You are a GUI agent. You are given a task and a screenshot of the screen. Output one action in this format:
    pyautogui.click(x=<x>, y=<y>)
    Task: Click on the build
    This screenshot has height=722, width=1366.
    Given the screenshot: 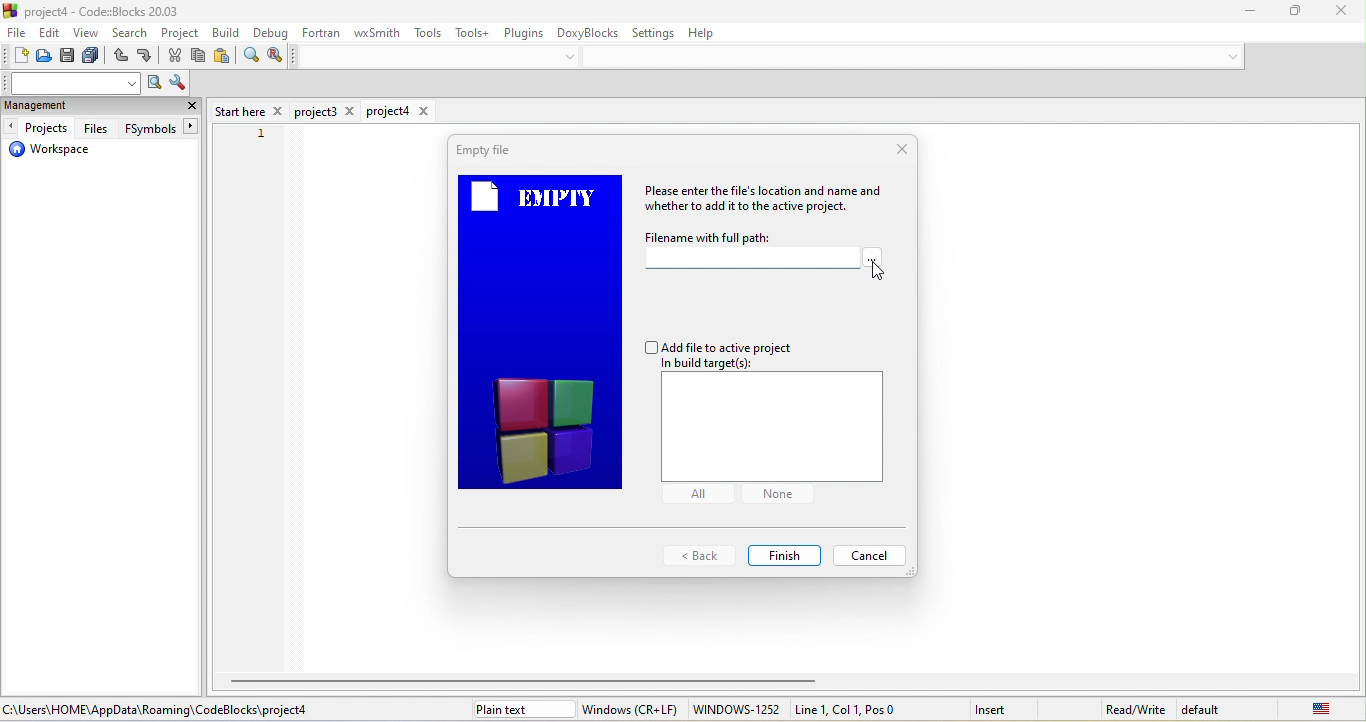 What is the action you would take?
    pyautogui.click(x=228, y=32)
    